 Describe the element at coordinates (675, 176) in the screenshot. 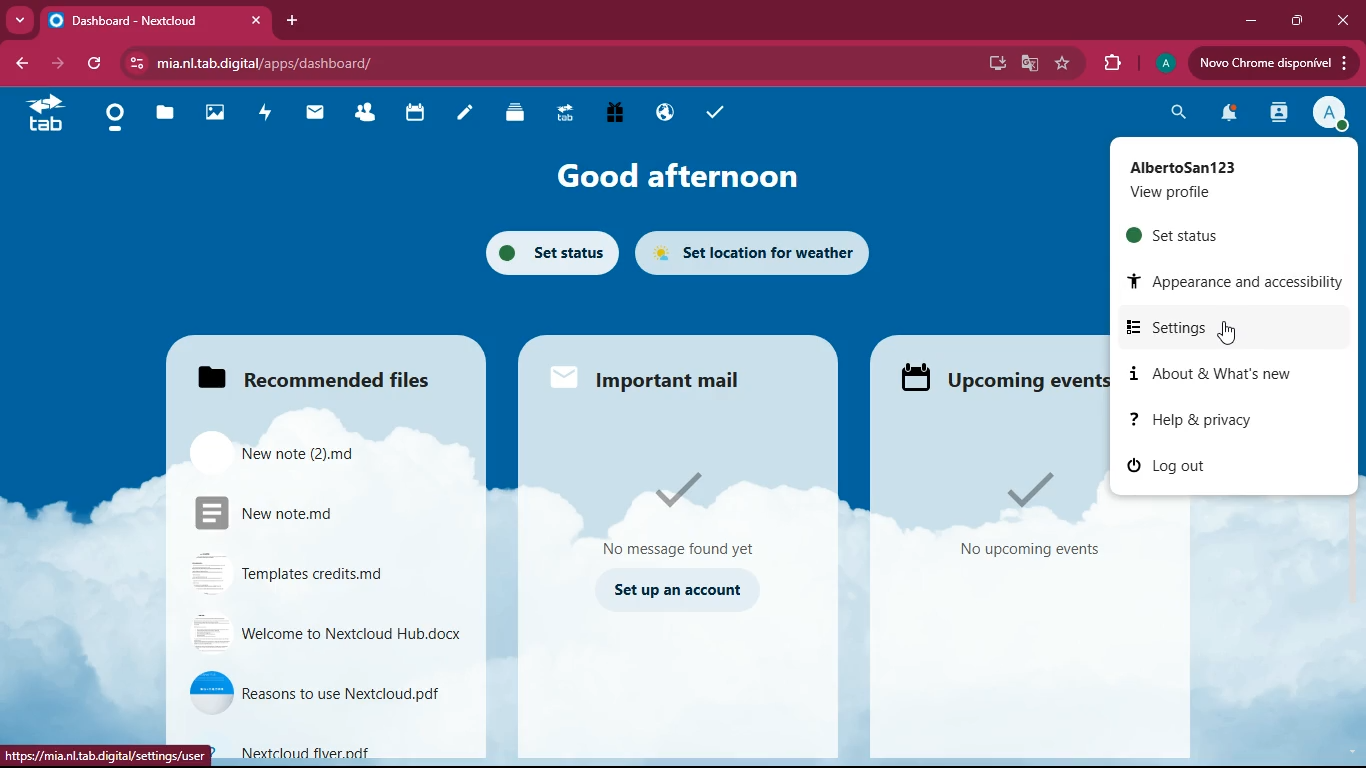

I see `good afternoon` at that location.